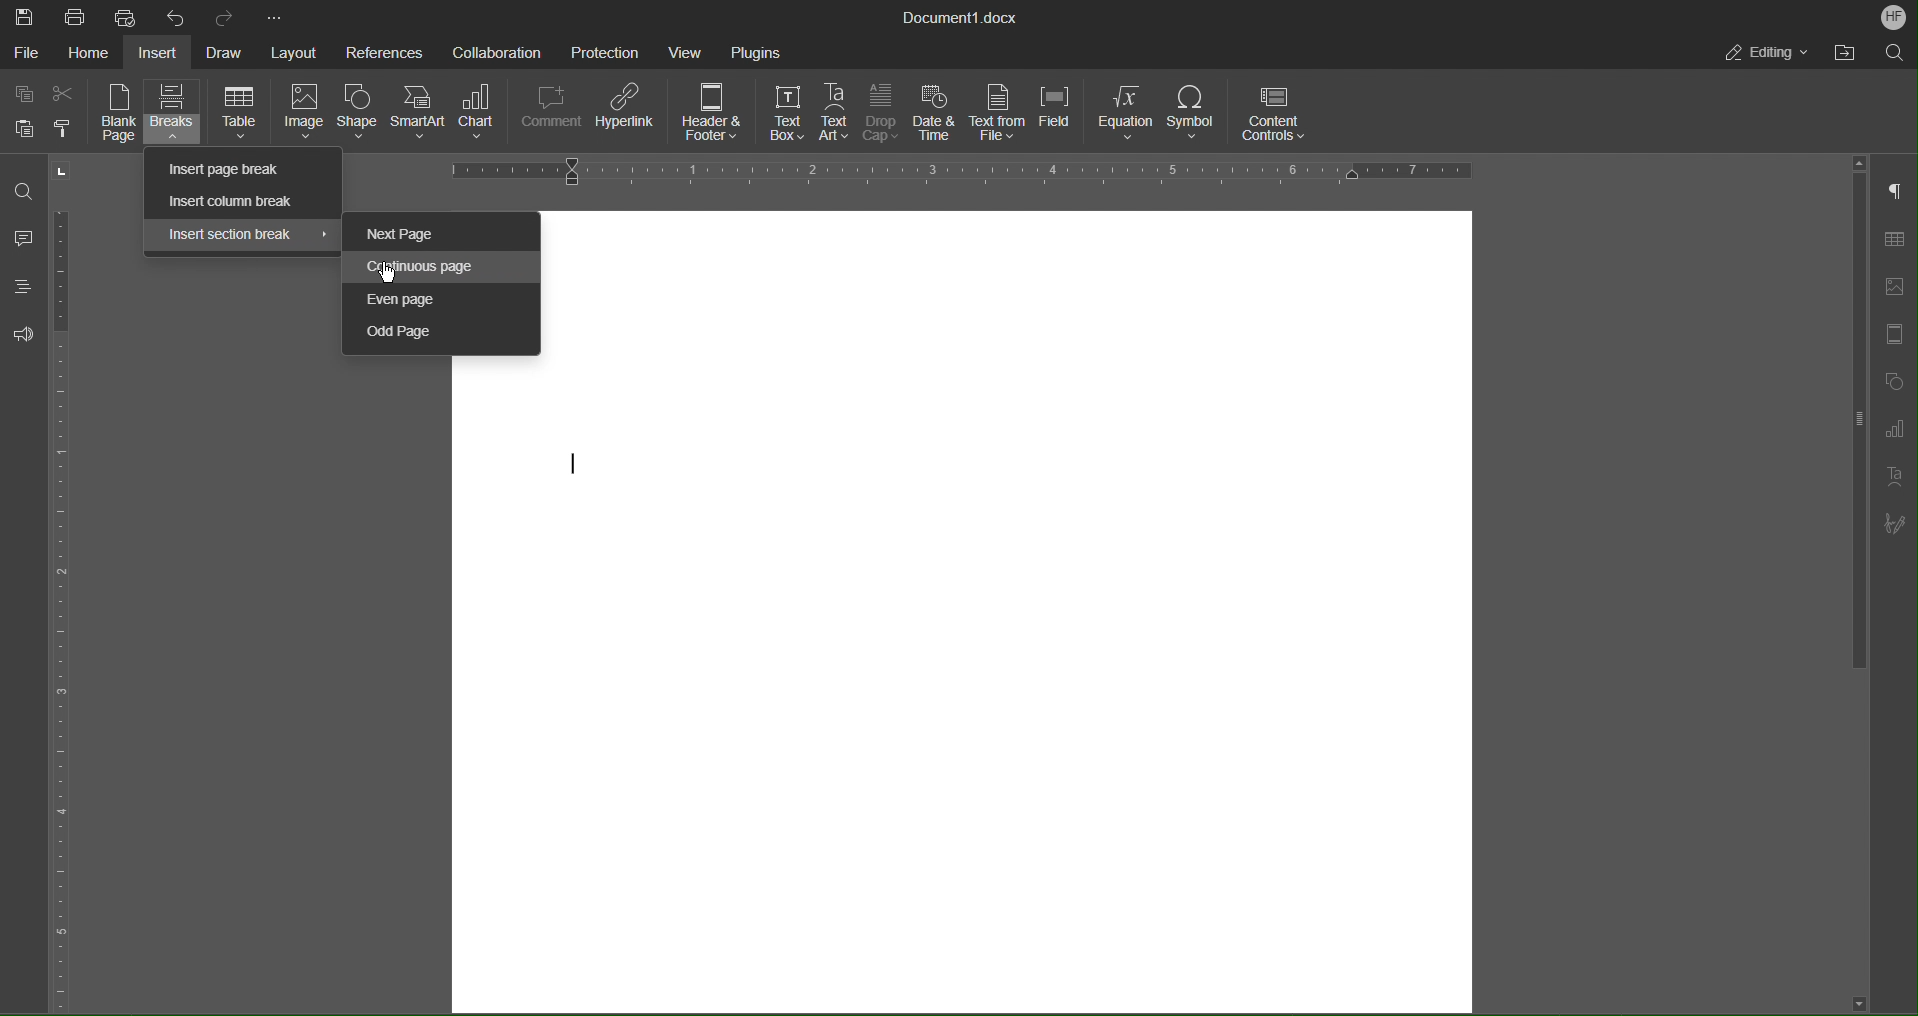 This screenshot has height=1016, width=1918. What do you see at coordinates (22, 235) in the screenshot?
I see `Comments` at bounding box center [22, 235].